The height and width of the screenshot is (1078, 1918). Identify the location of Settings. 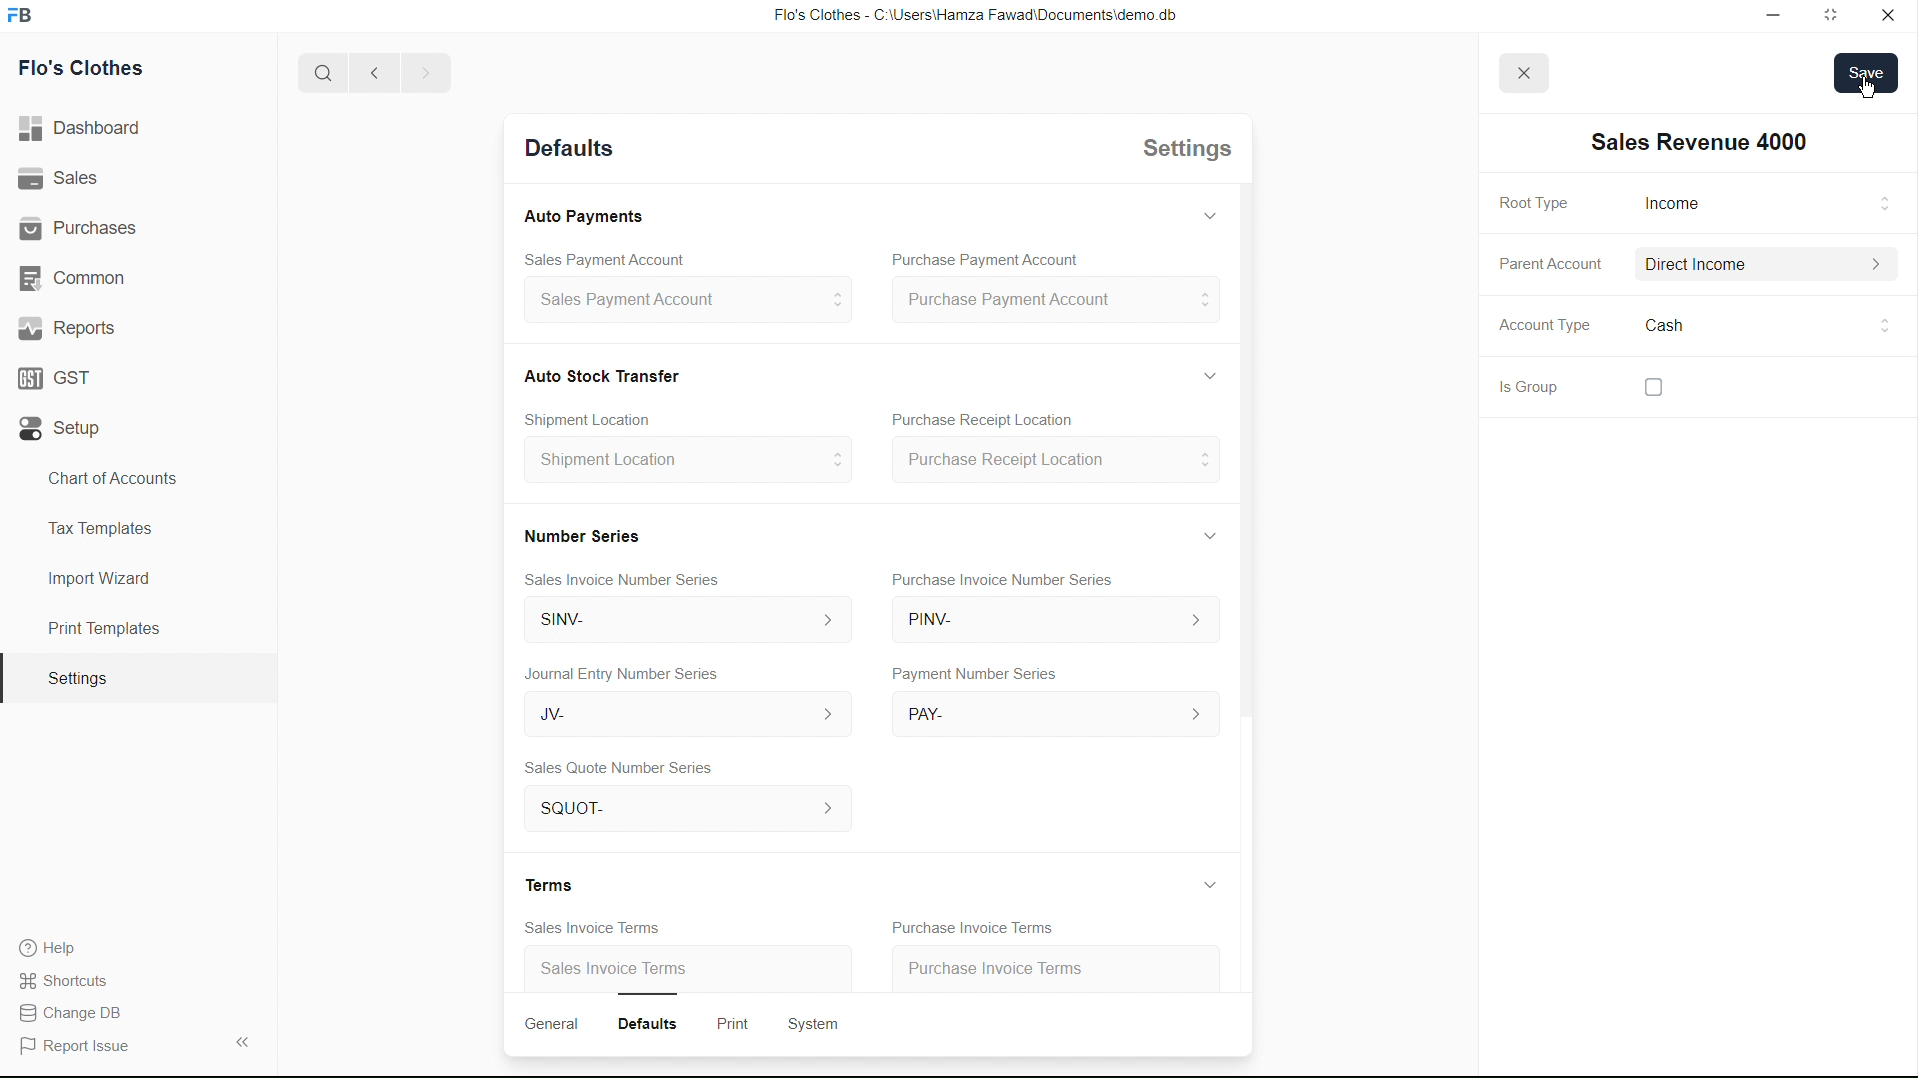
(76, 679).